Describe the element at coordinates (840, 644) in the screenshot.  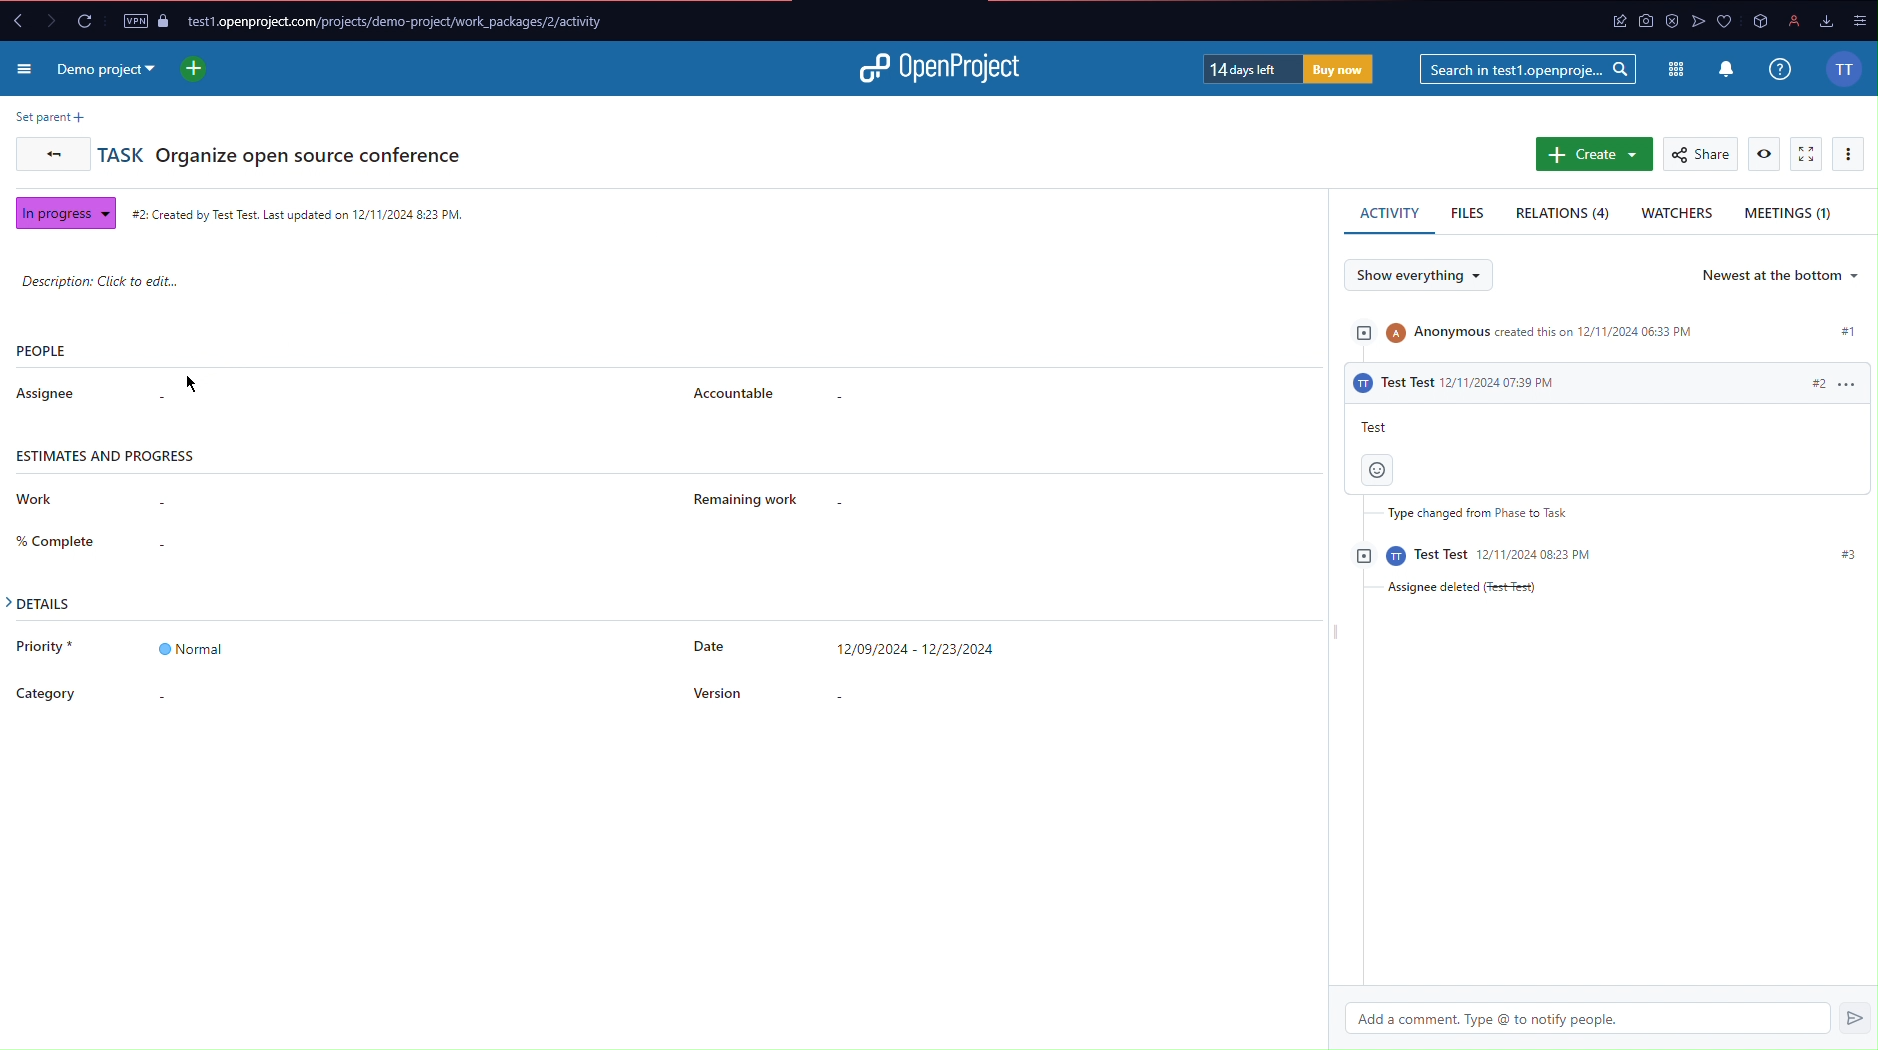
I see `Date` at that location.